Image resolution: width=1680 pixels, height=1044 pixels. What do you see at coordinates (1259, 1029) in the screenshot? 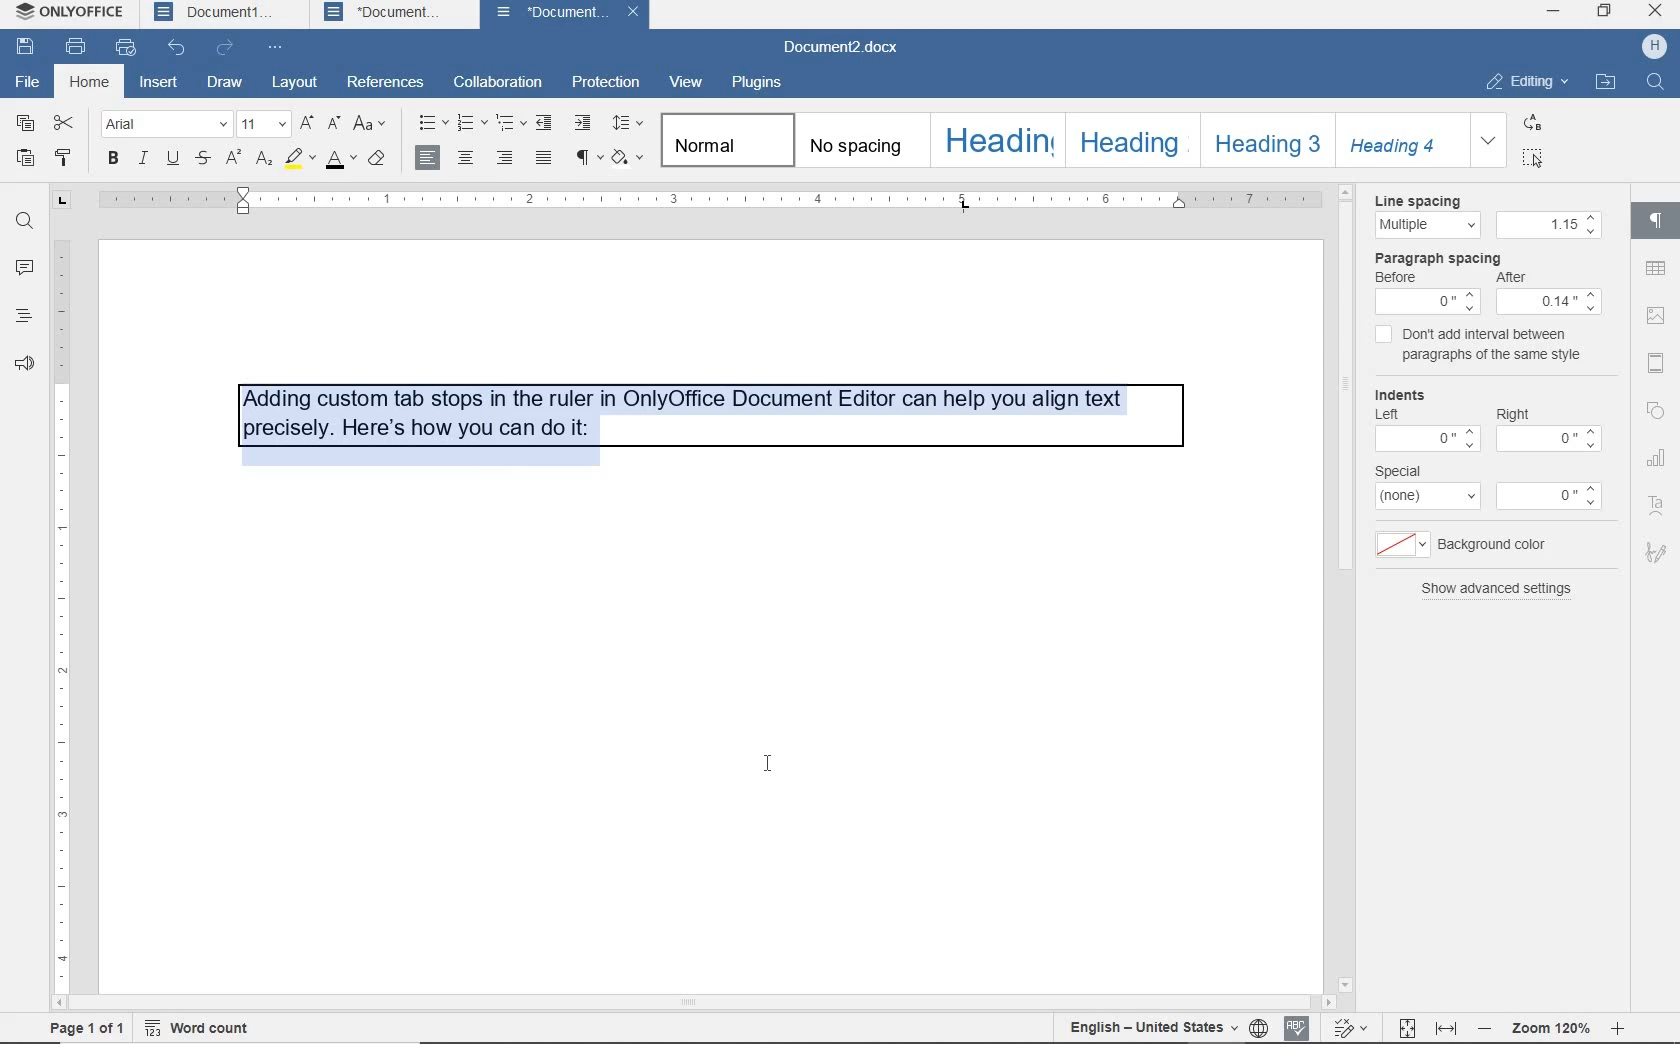
I see `set document language` at bounding box center [1259, 1029].